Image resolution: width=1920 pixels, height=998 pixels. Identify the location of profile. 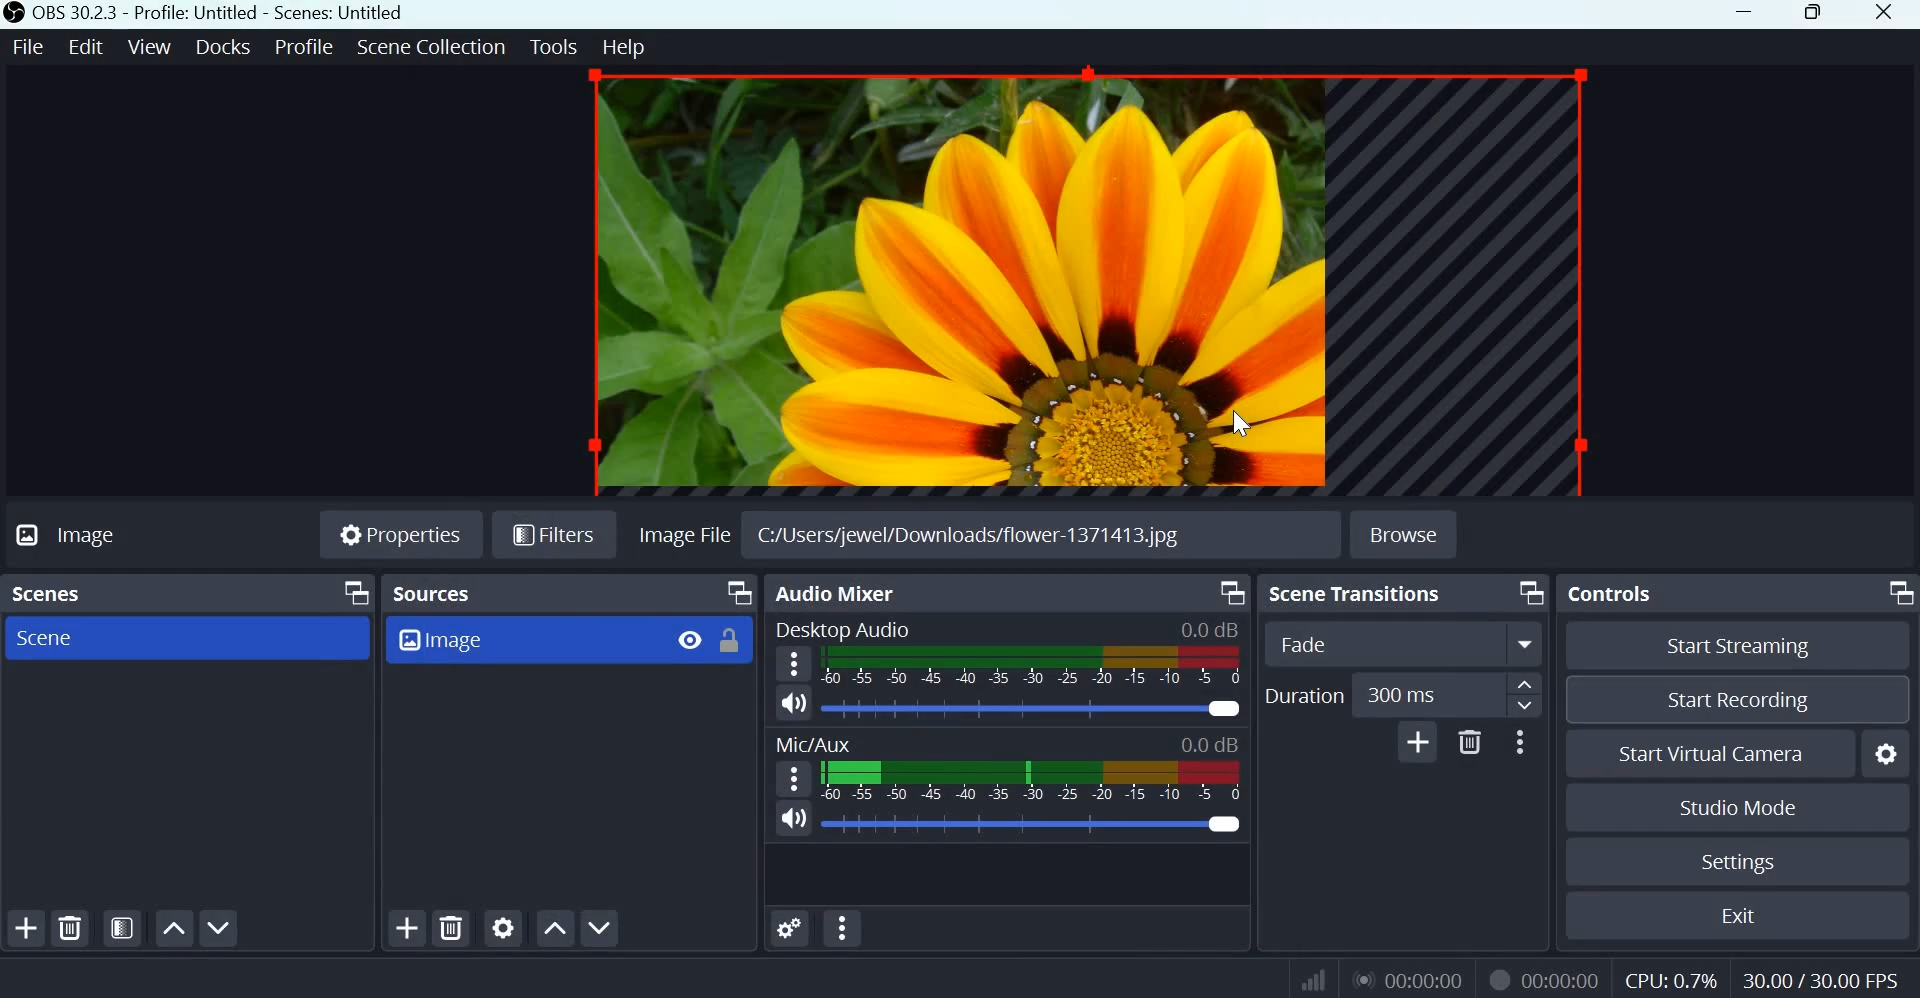
(306, 44).